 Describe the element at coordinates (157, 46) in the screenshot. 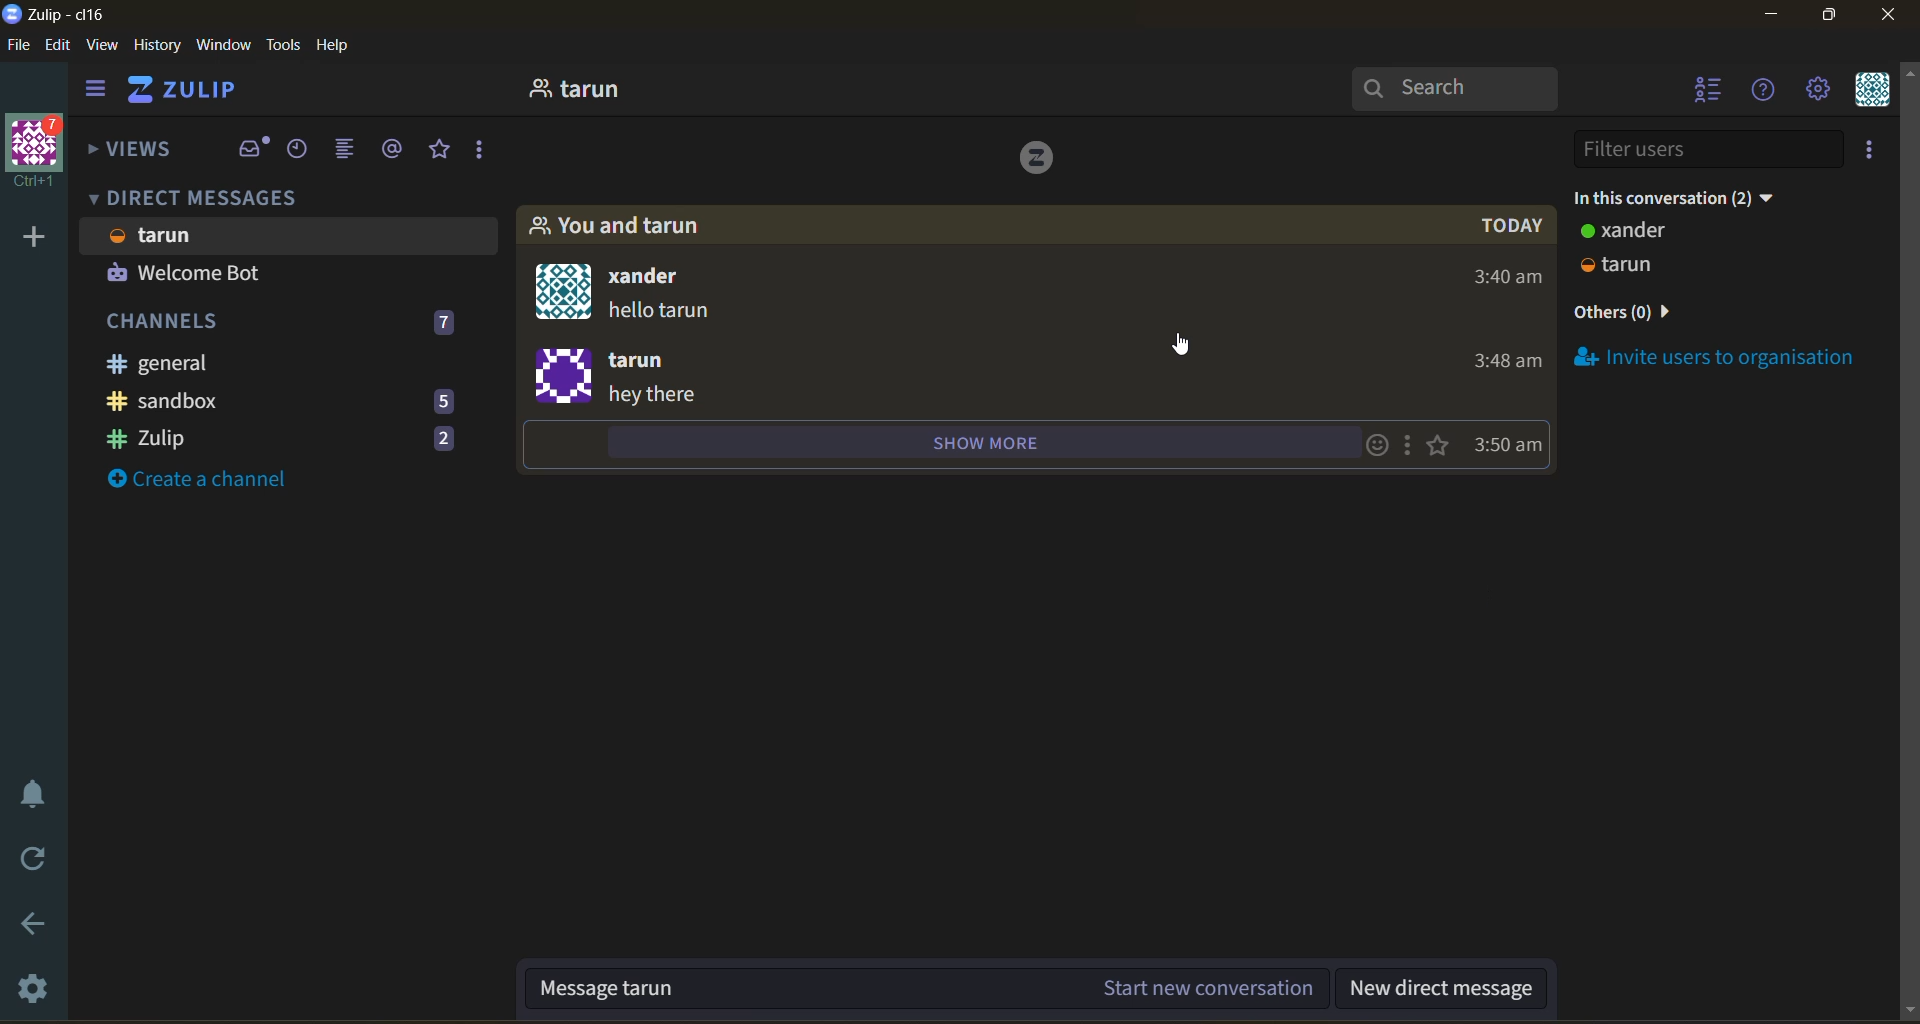

I see `history` at that location.